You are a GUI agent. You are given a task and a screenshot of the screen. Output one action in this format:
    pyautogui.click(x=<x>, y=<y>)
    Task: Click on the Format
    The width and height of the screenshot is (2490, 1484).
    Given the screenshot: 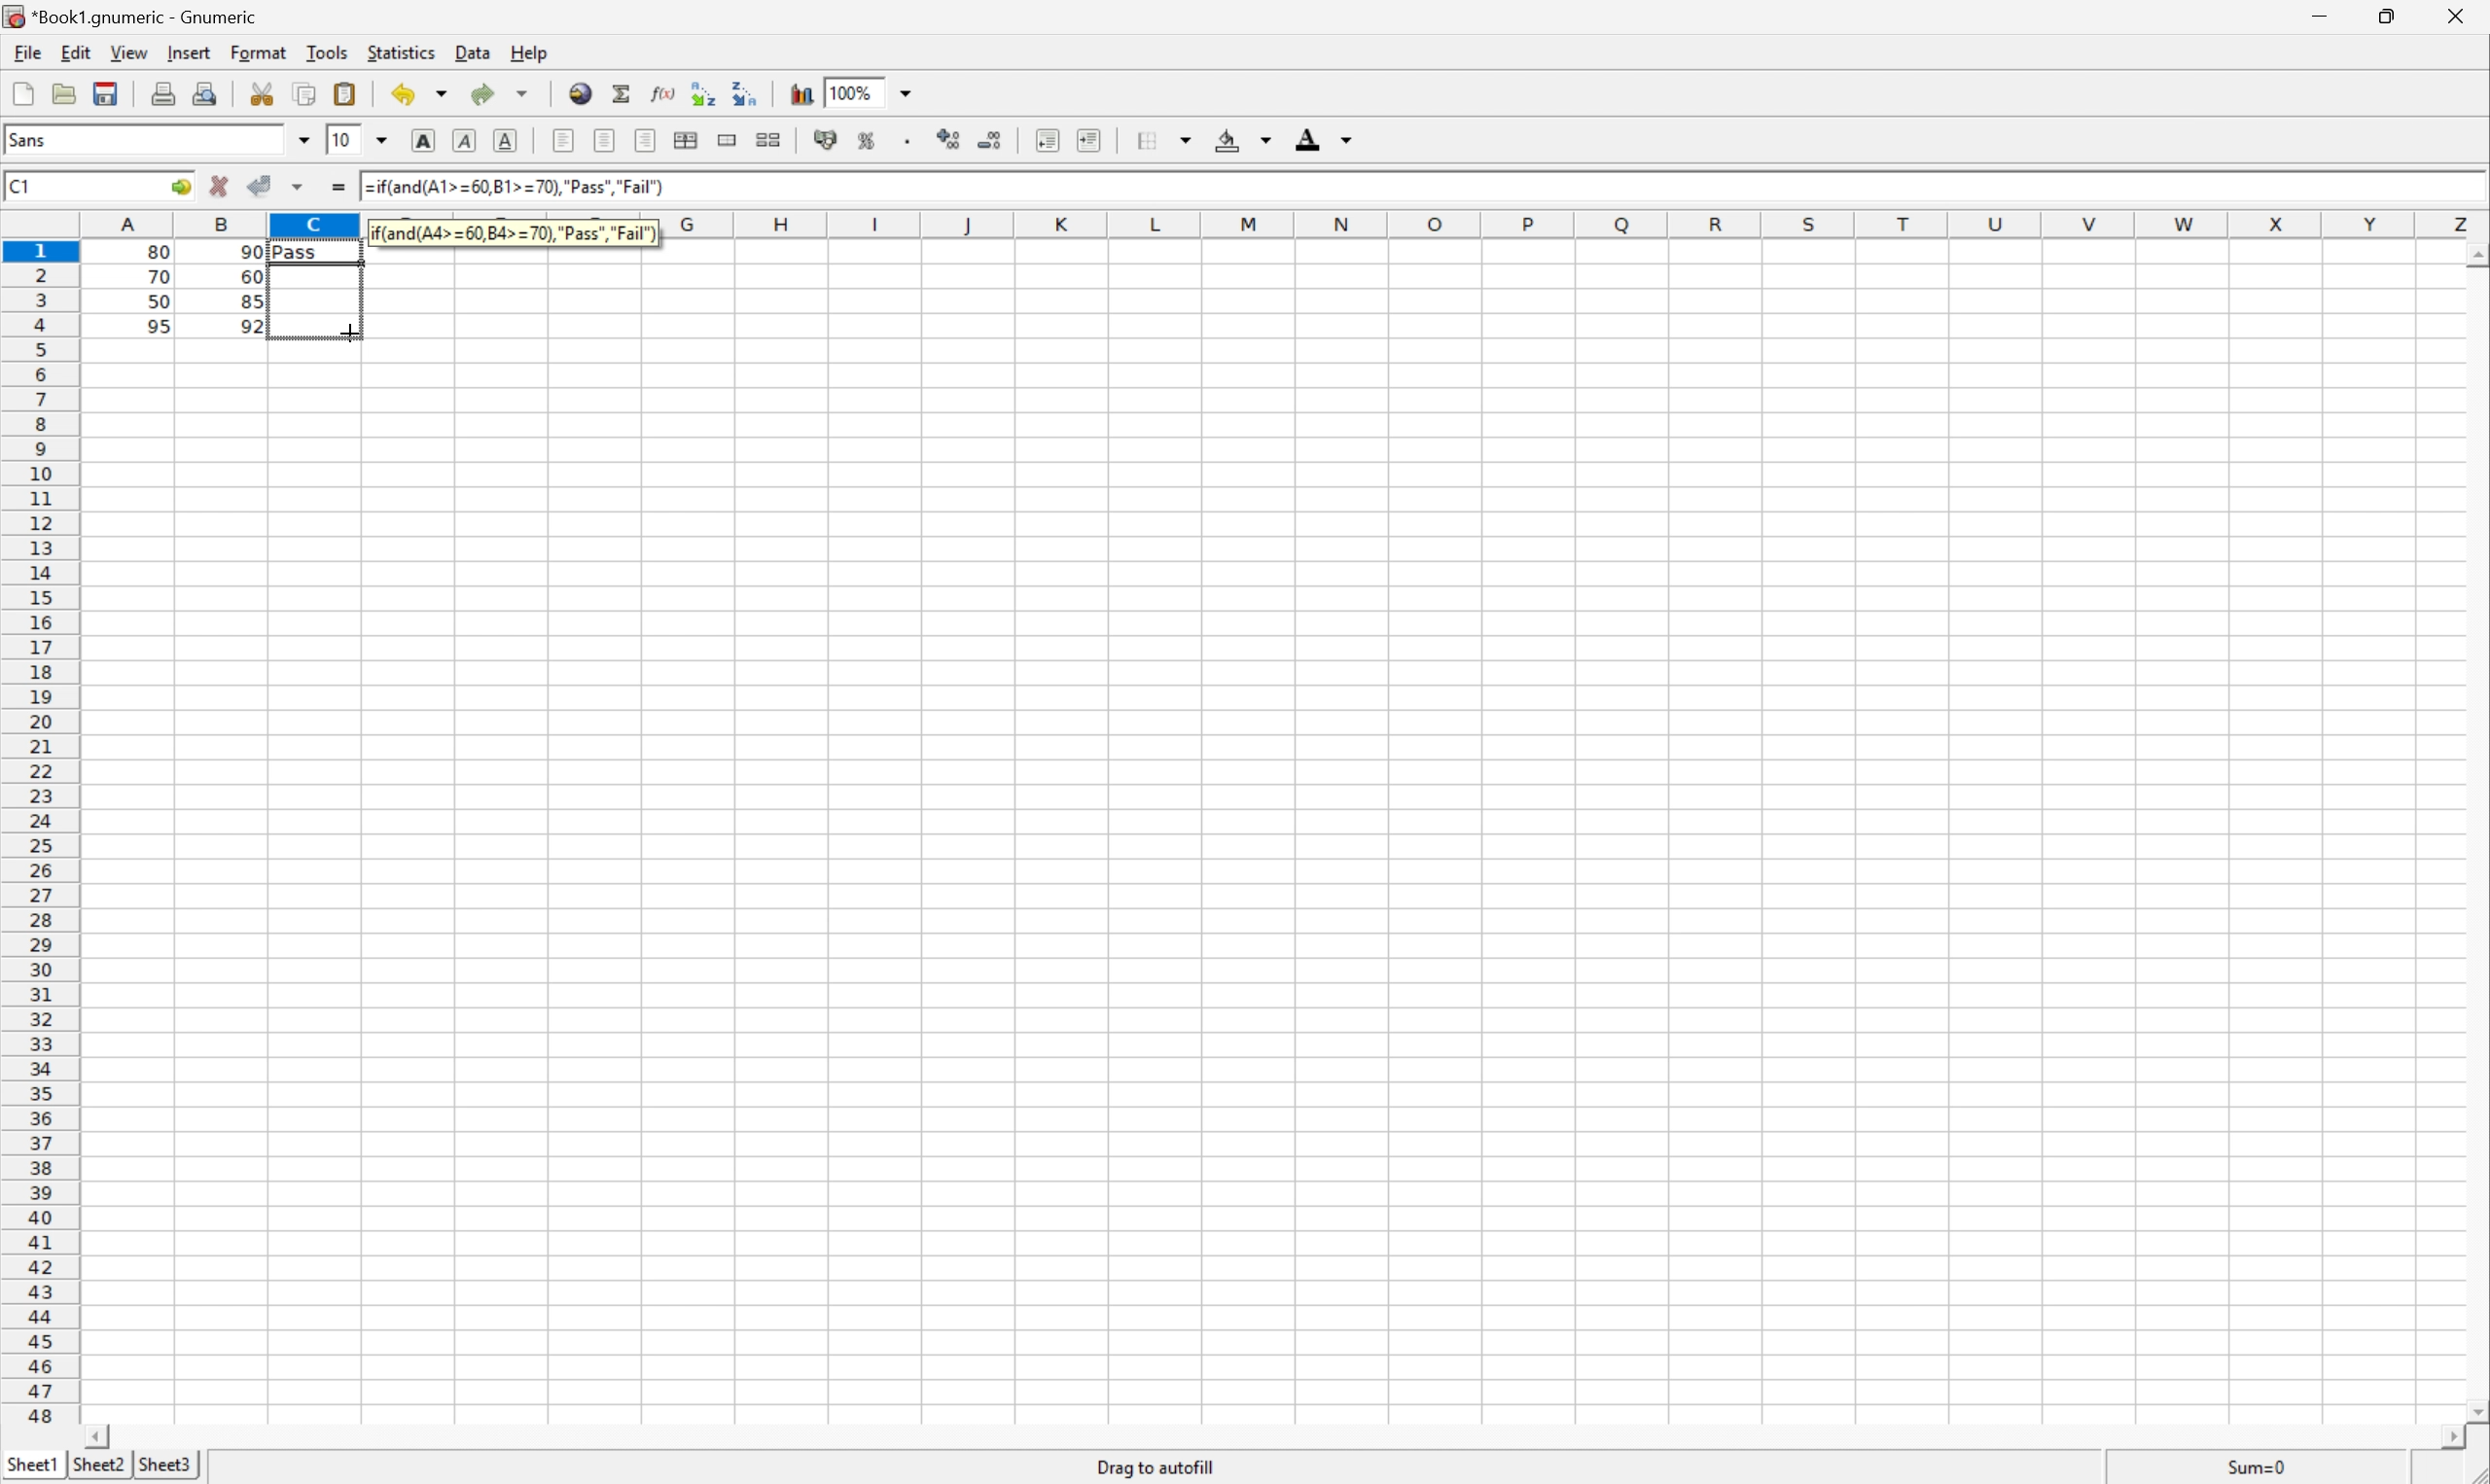 What is the action you would take?
    pyautogui.click(x=258, y=50)
    